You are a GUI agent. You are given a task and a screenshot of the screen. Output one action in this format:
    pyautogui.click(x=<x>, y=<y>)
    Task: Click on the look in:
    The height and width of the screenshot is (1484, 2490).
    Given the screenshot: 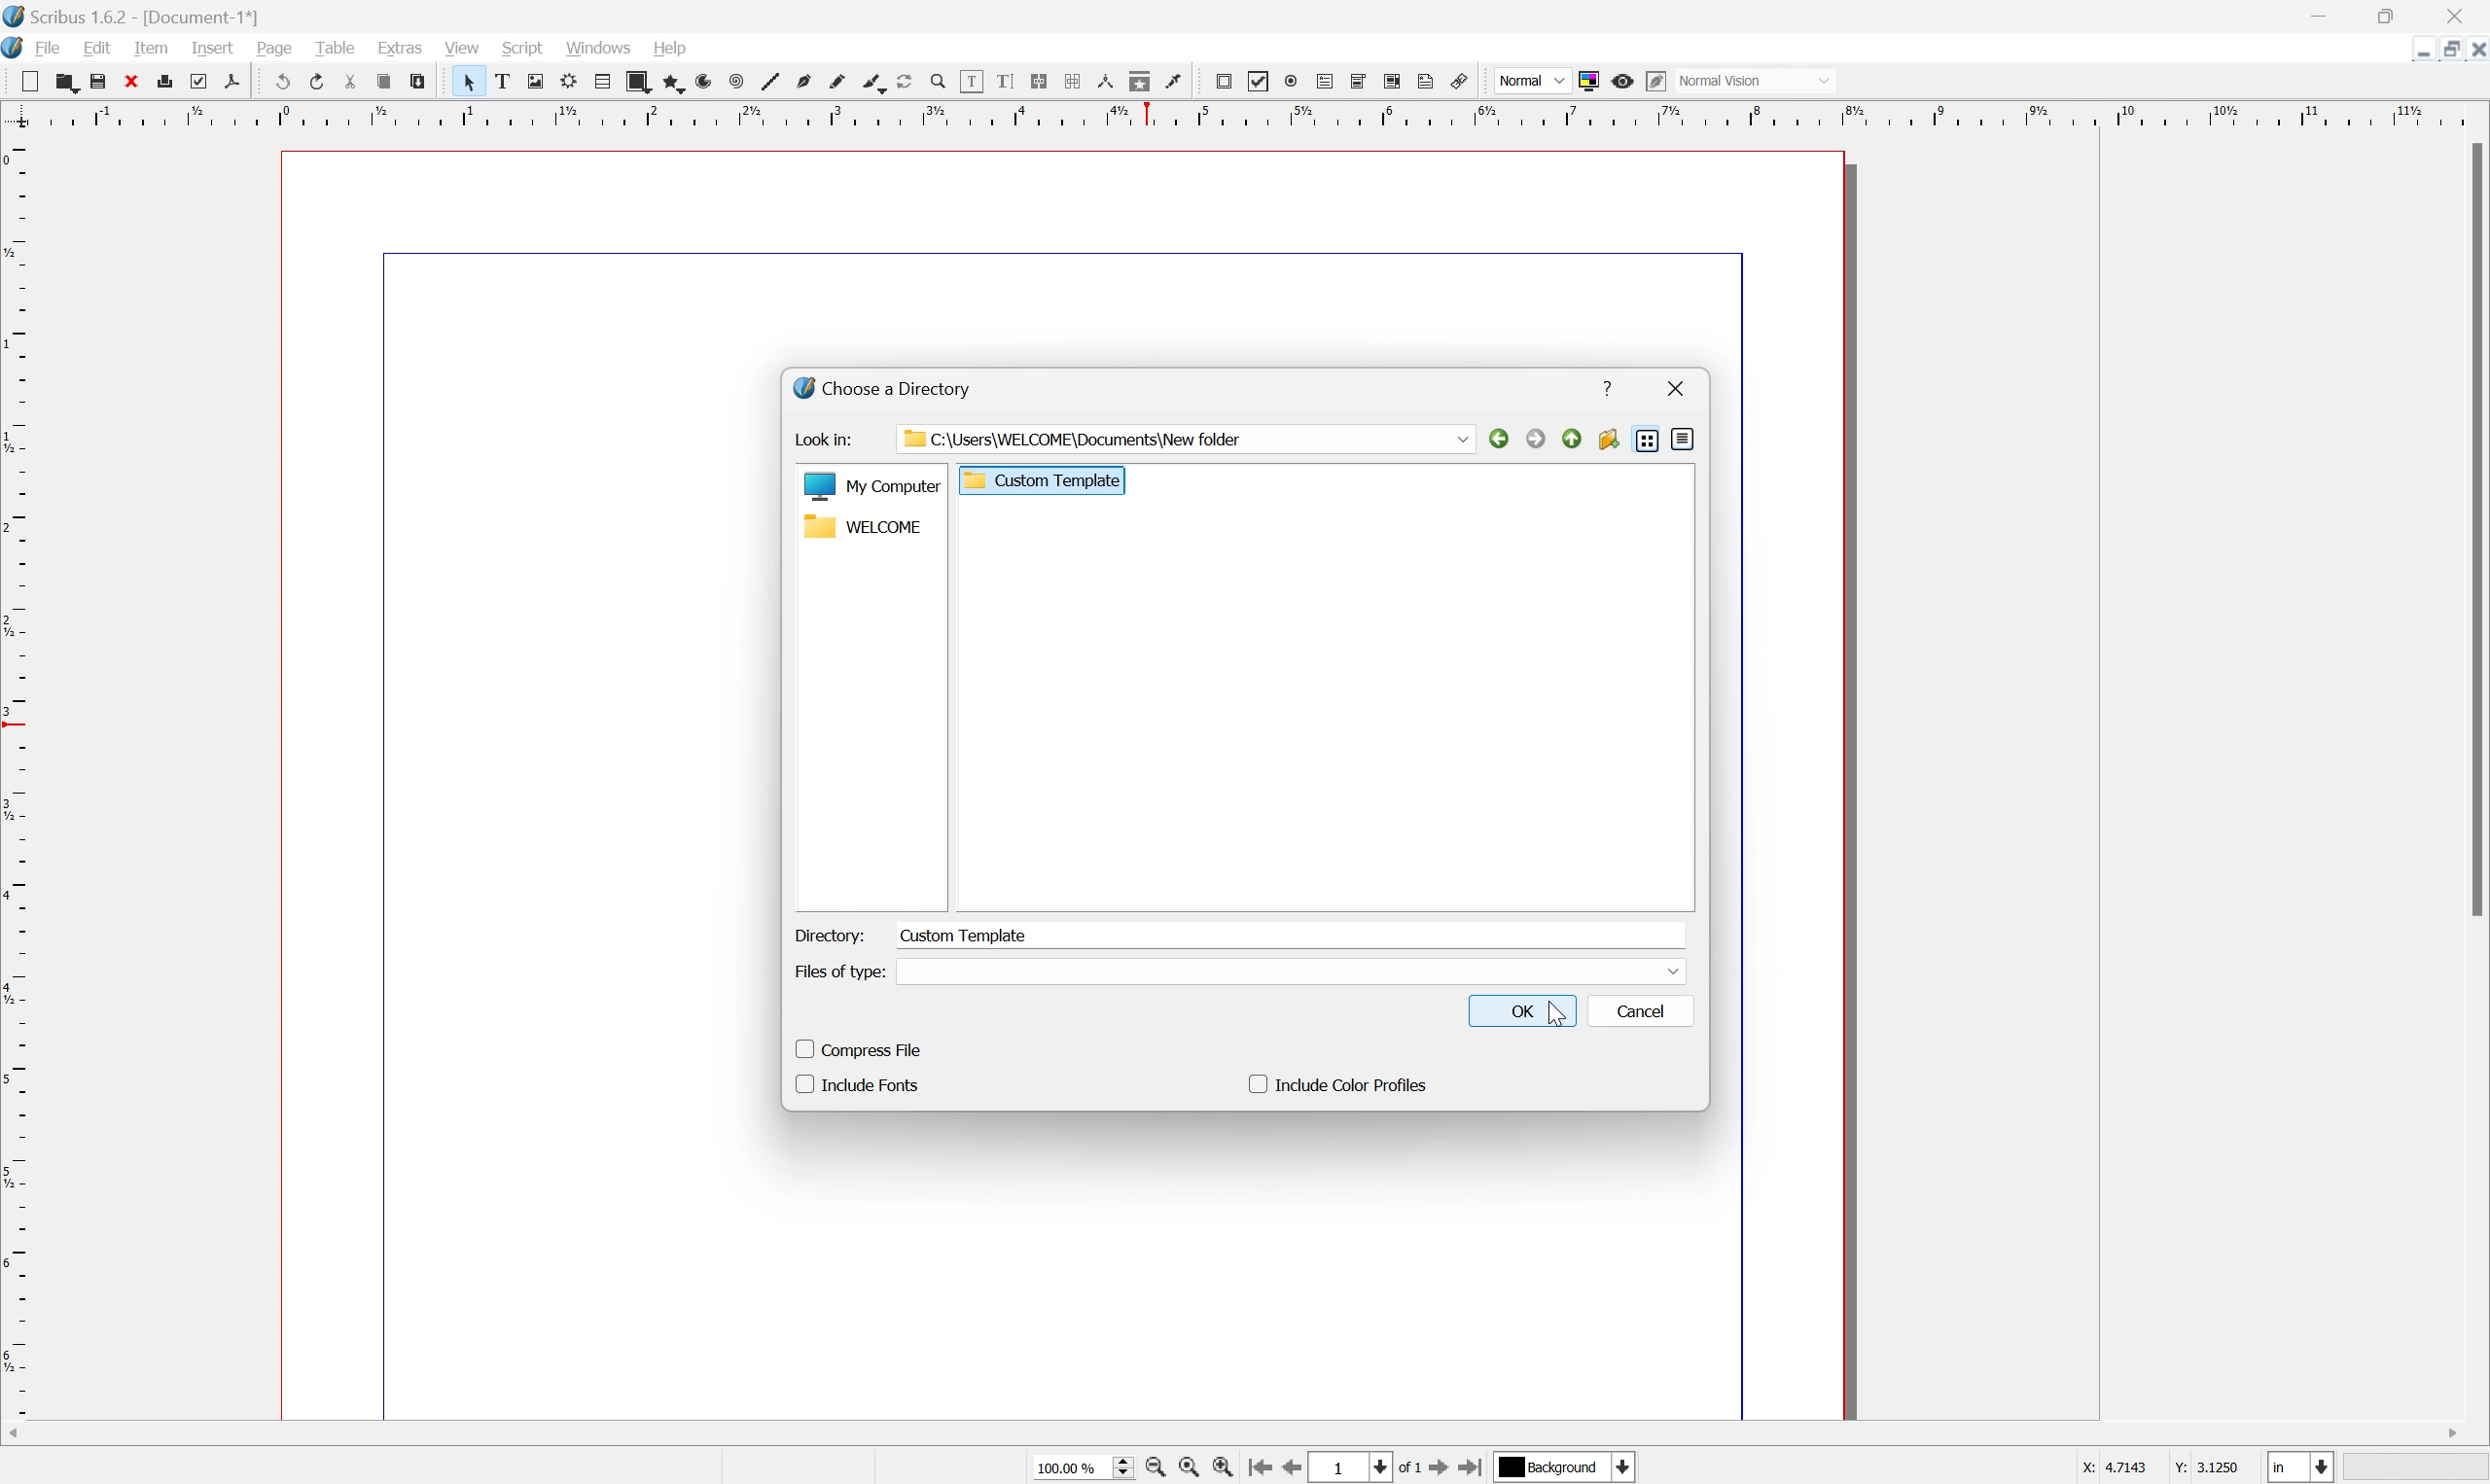 What is the action you would take?
    pyautogui.click(x=822, y=439)
    